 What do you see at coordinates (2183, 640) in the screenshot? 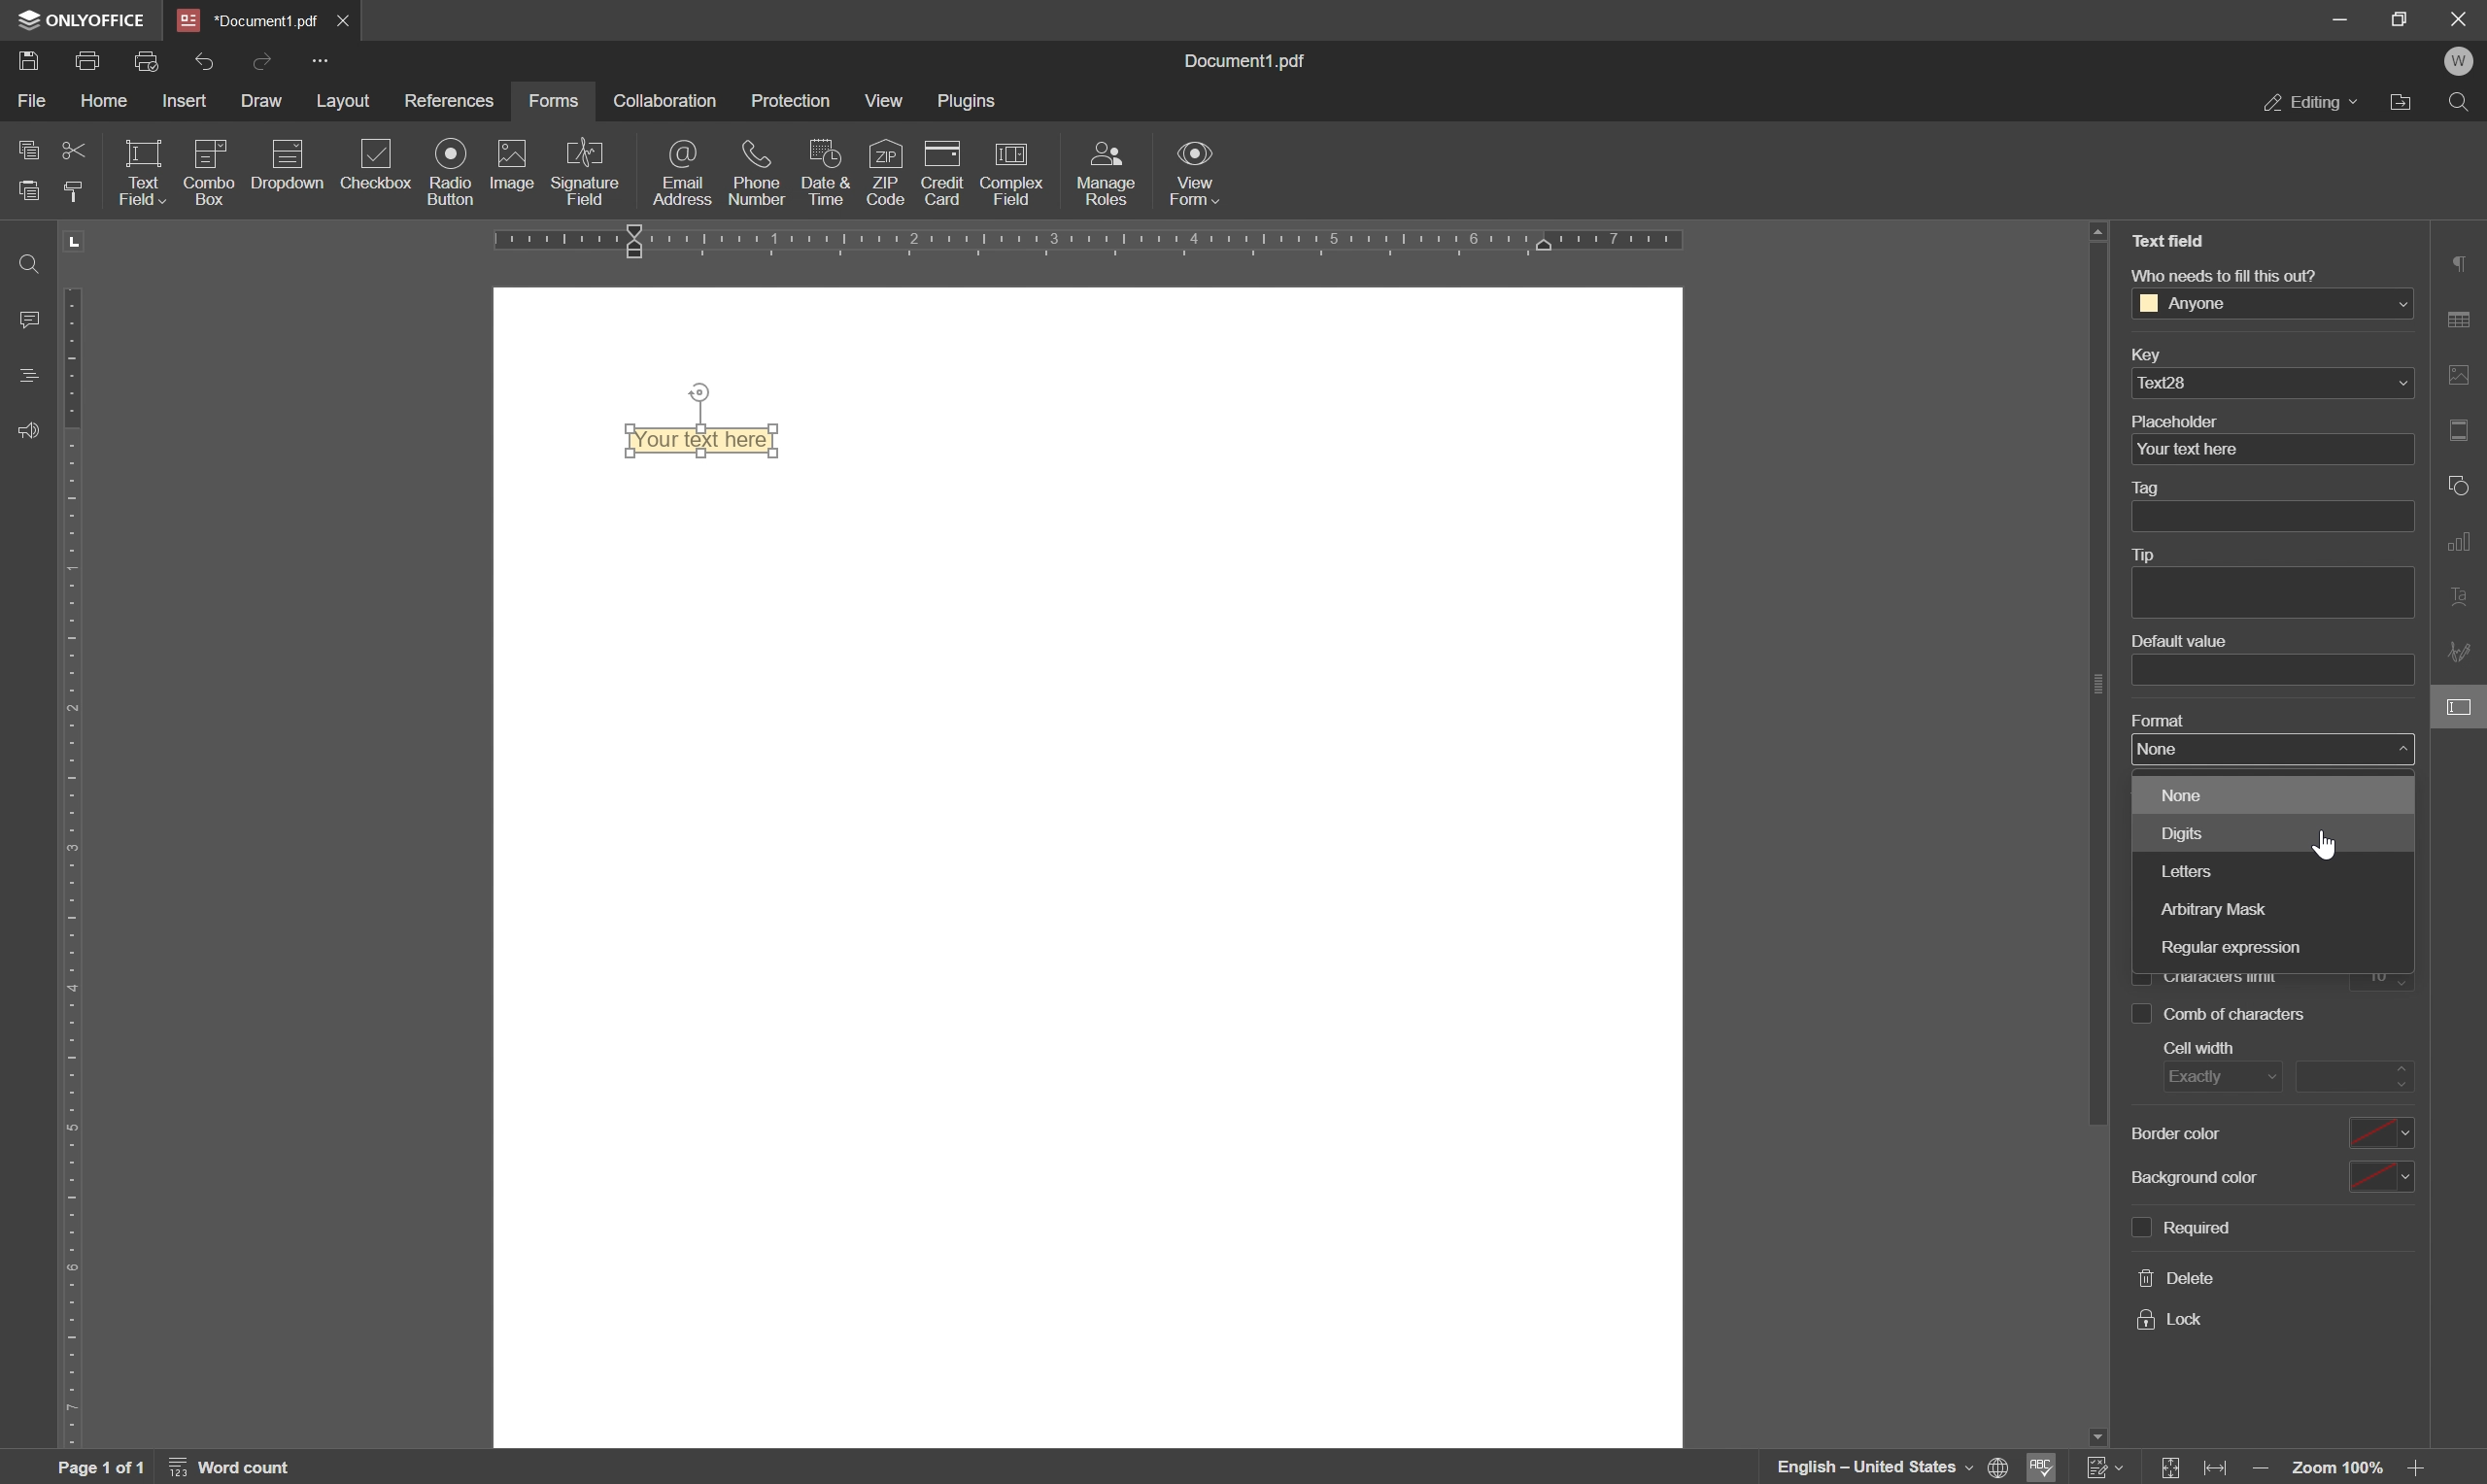
I see `default value` at bounding box center [2183, 640].